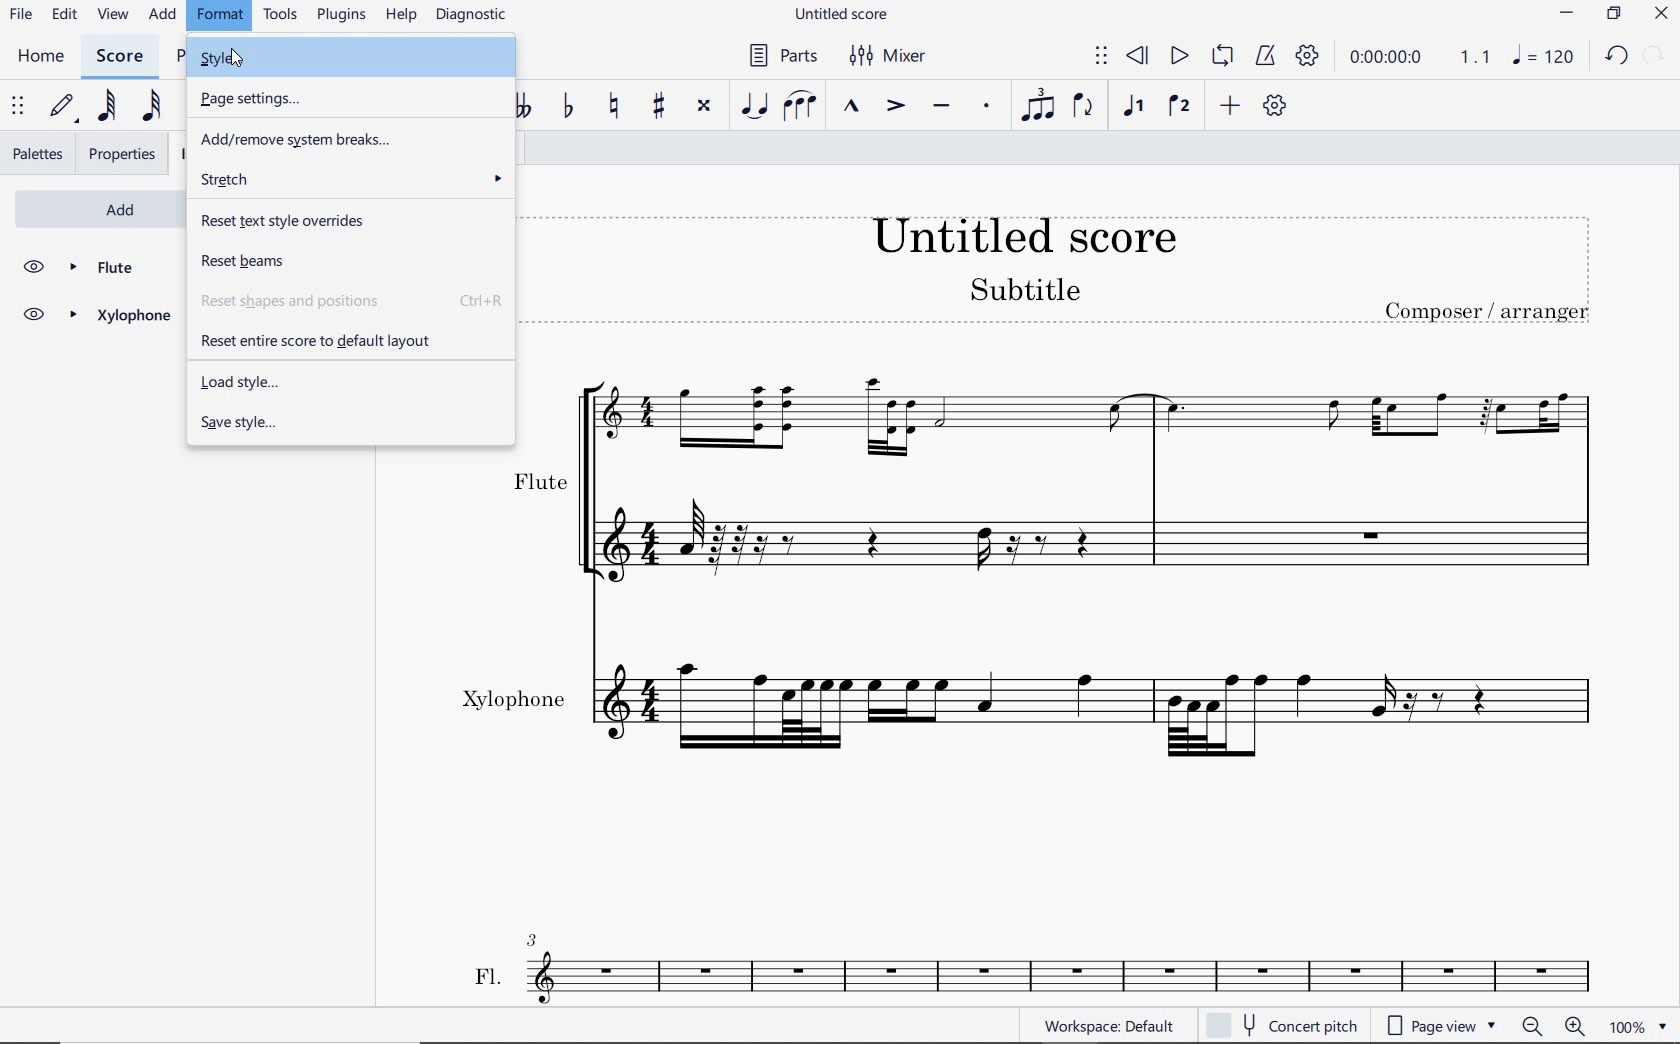 The height and width of the screenshot is (1044, 1680). What do you see at coordinates (1654, 56) in the screenshot?
I see `REDO` at bounding box center [1654, 56].